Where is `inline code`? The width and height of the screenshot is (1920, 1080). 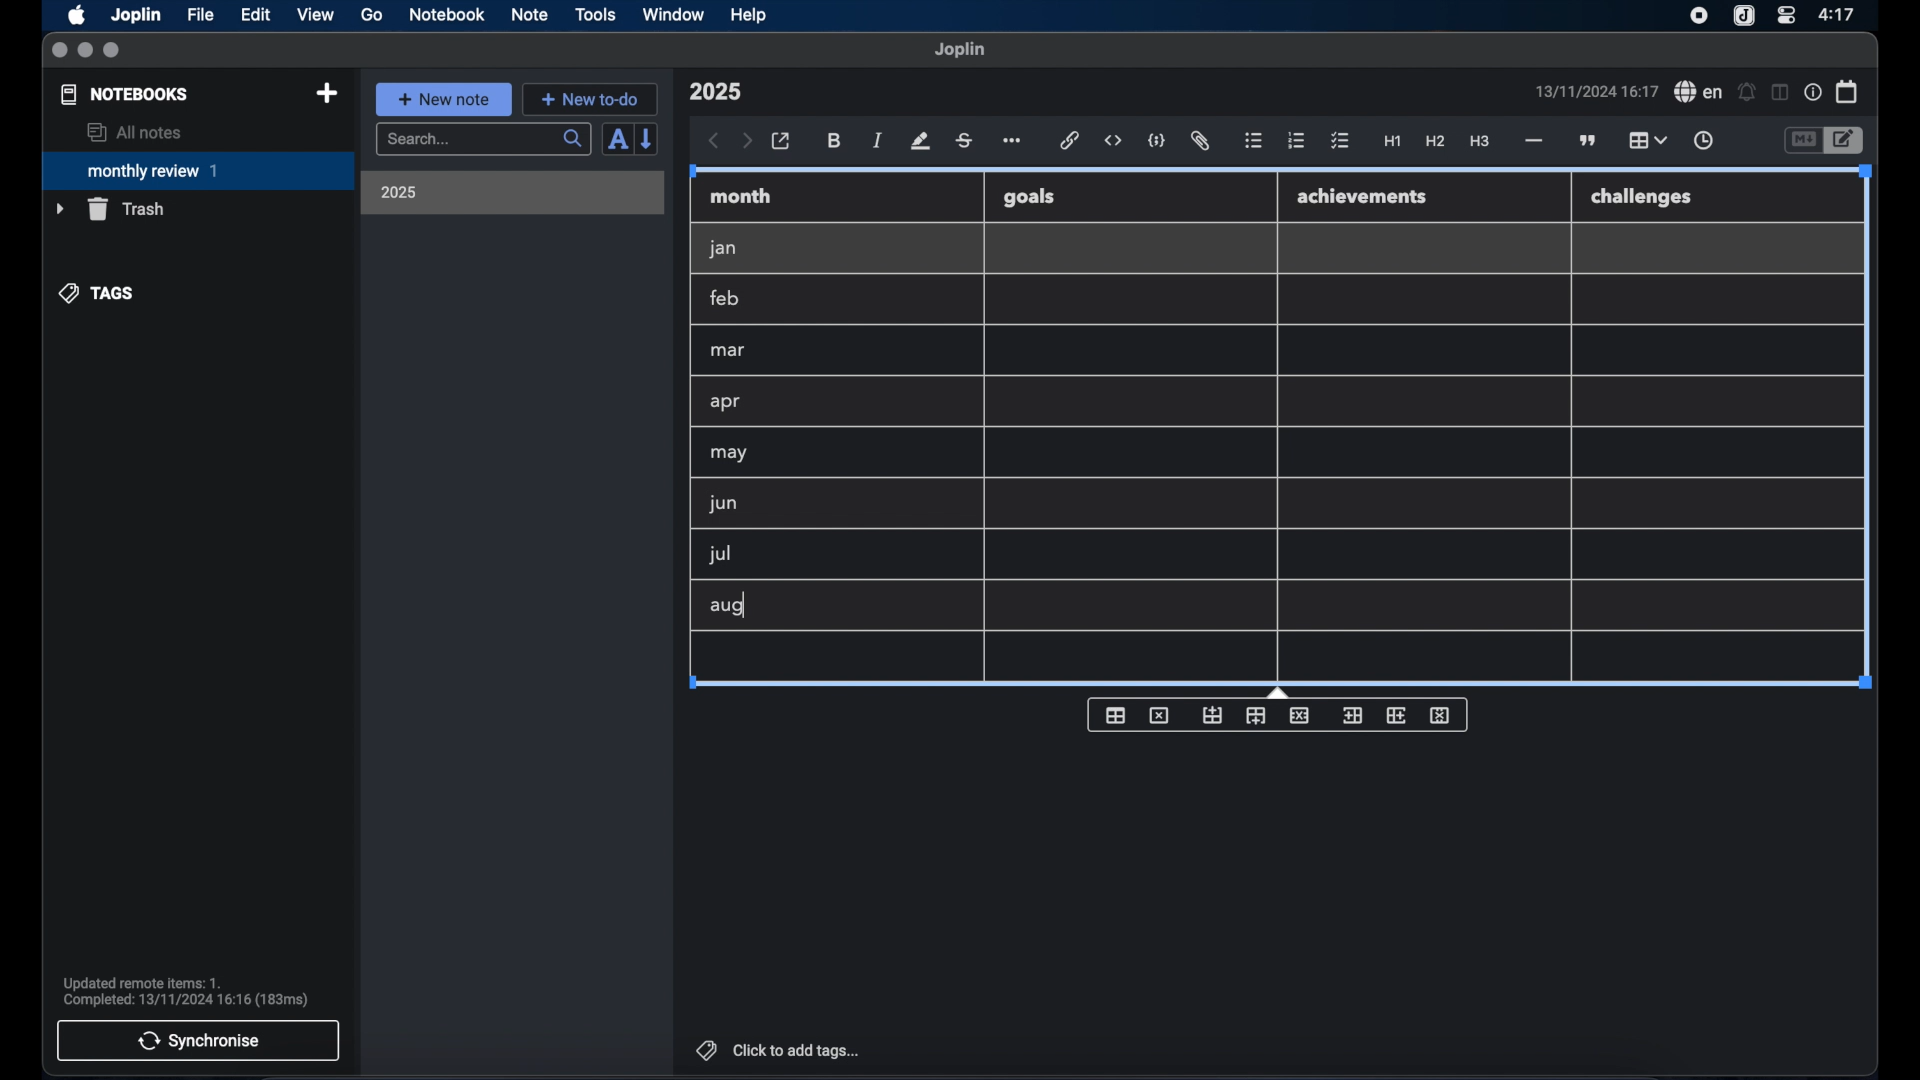
inline code is located at coordinates (1113, 141).